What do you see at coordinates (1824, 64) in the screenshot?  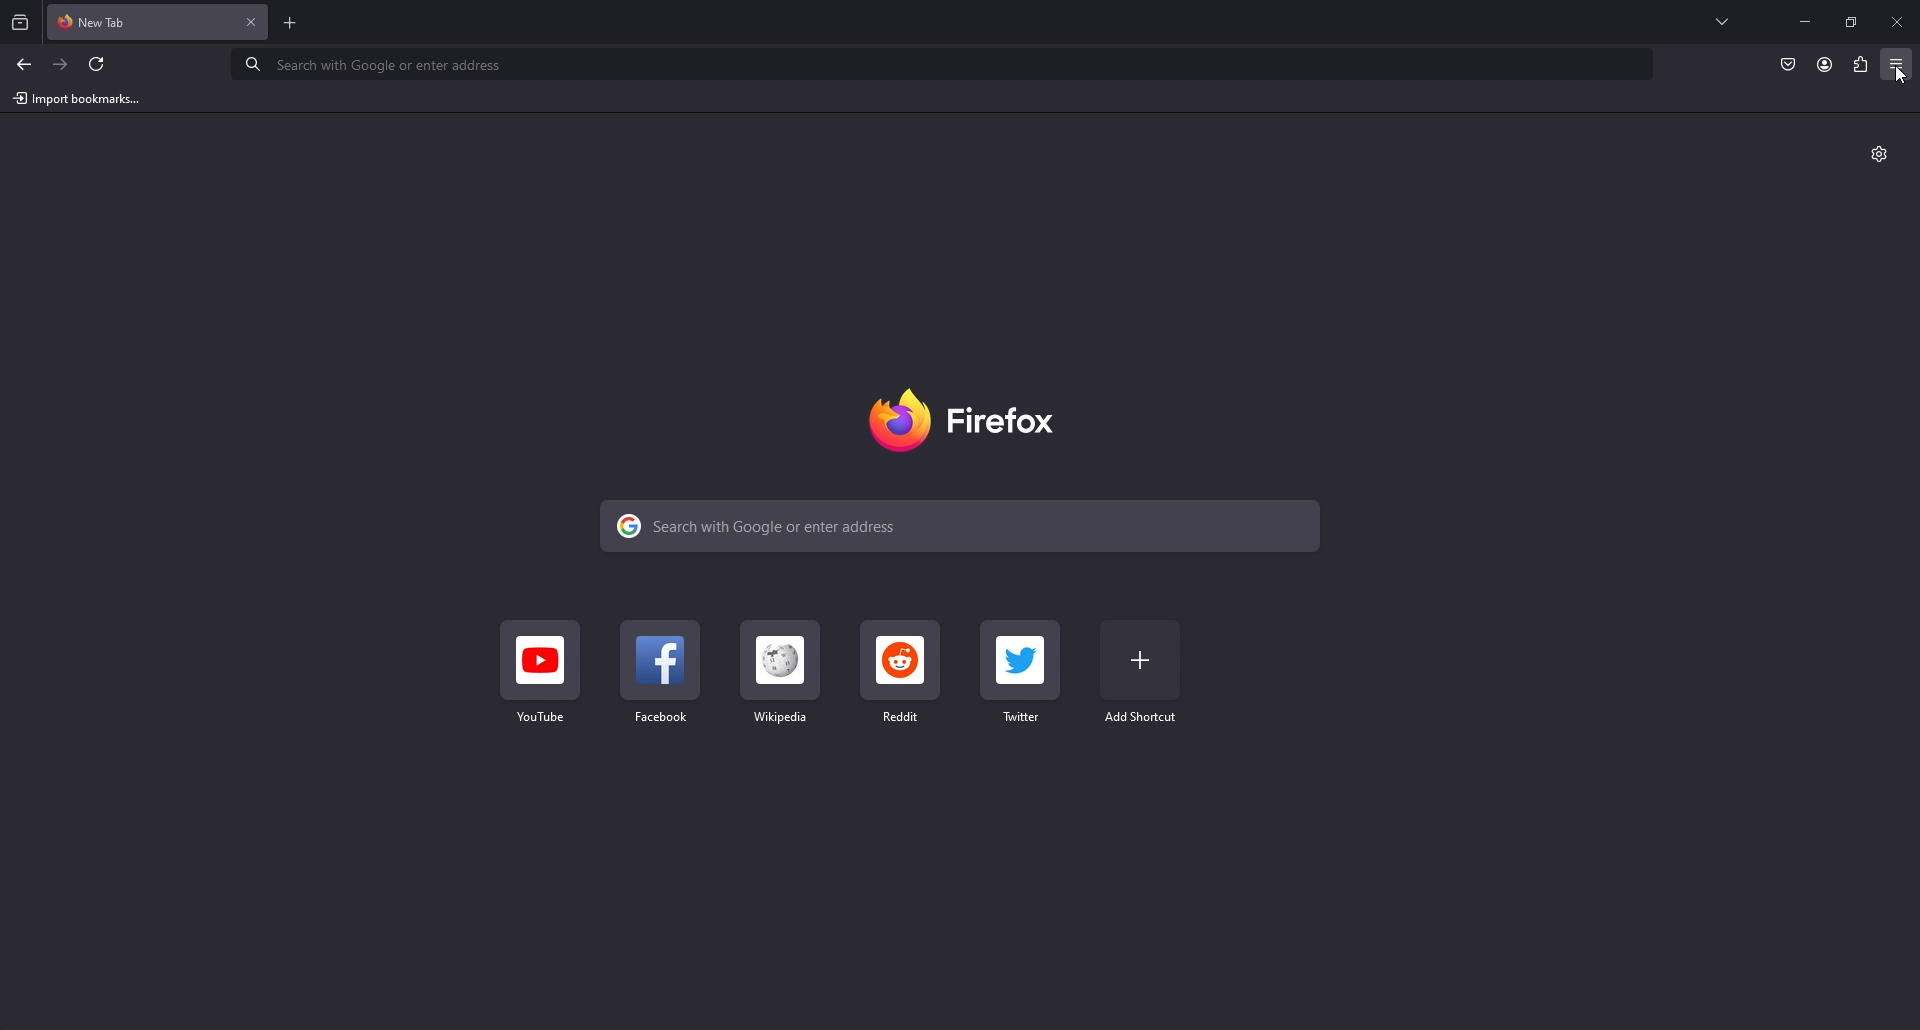 I see `profile` at bounding box center [1824, 64].